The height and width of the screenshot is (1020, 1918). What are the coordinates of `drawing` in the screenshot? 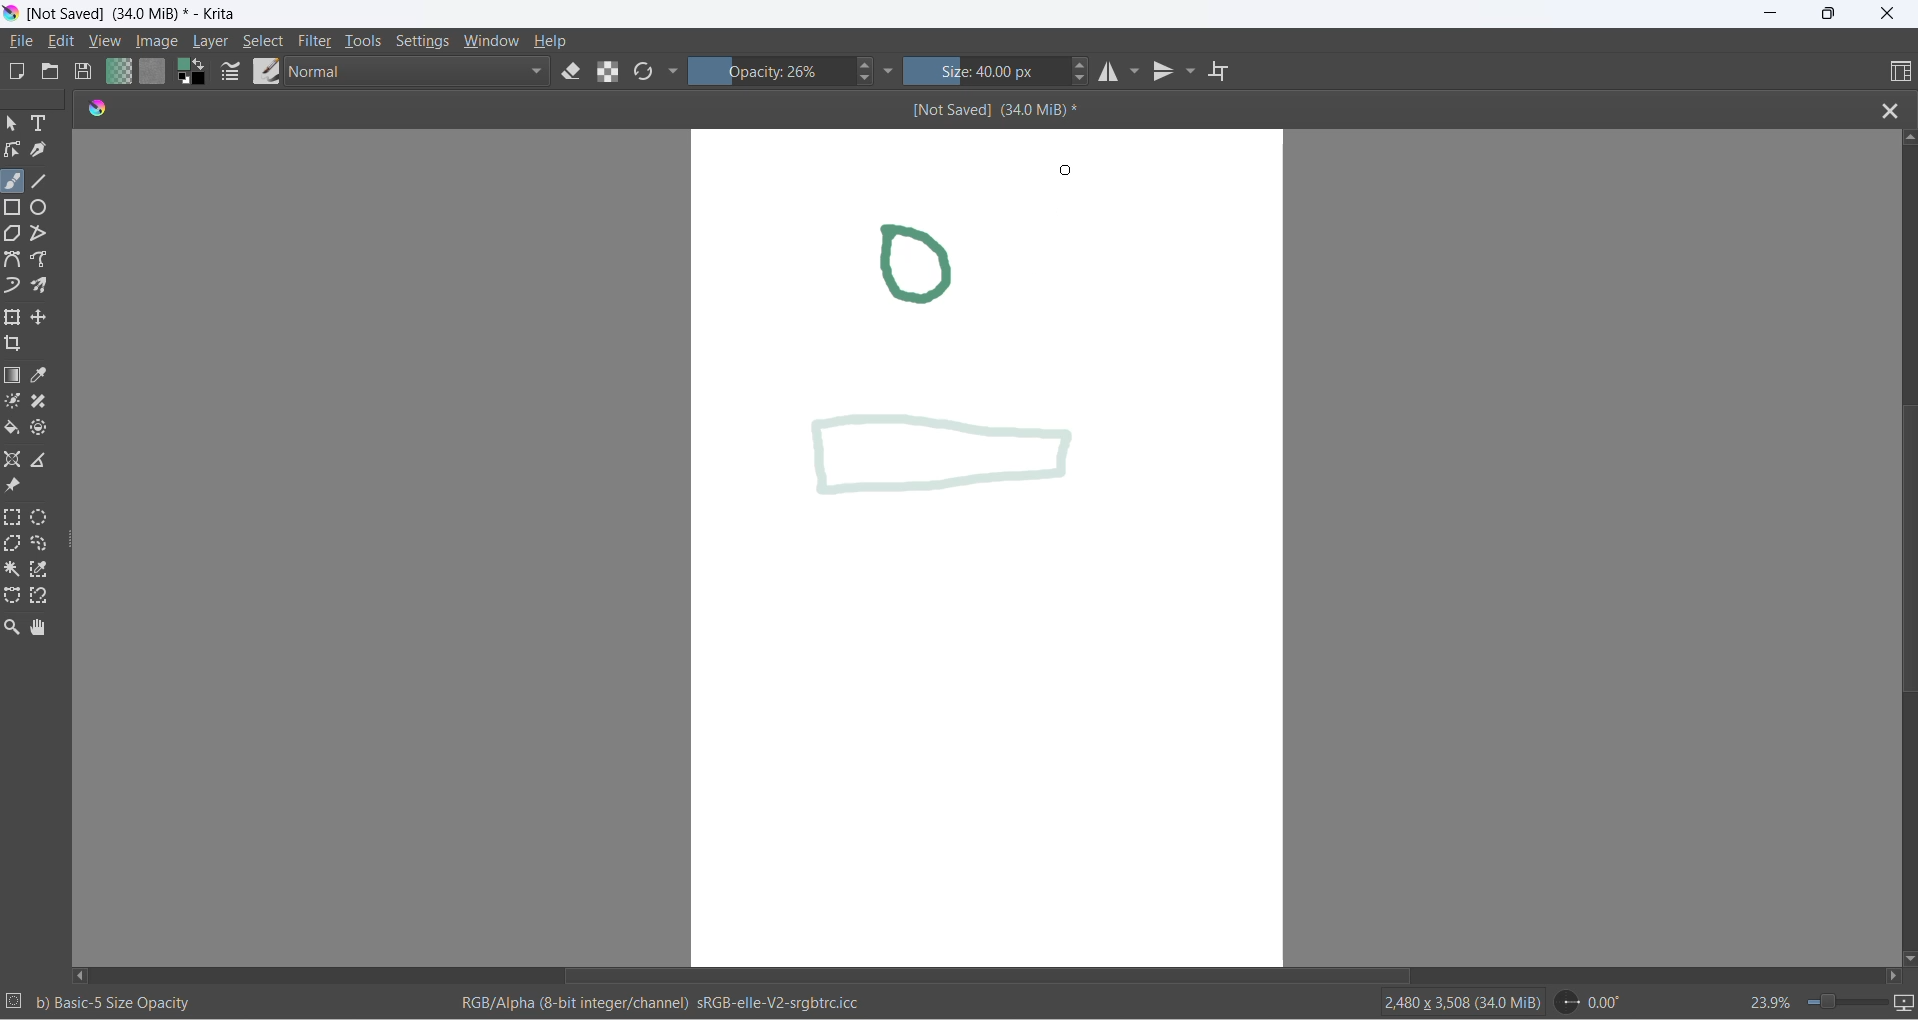 It's located at (936, 267).